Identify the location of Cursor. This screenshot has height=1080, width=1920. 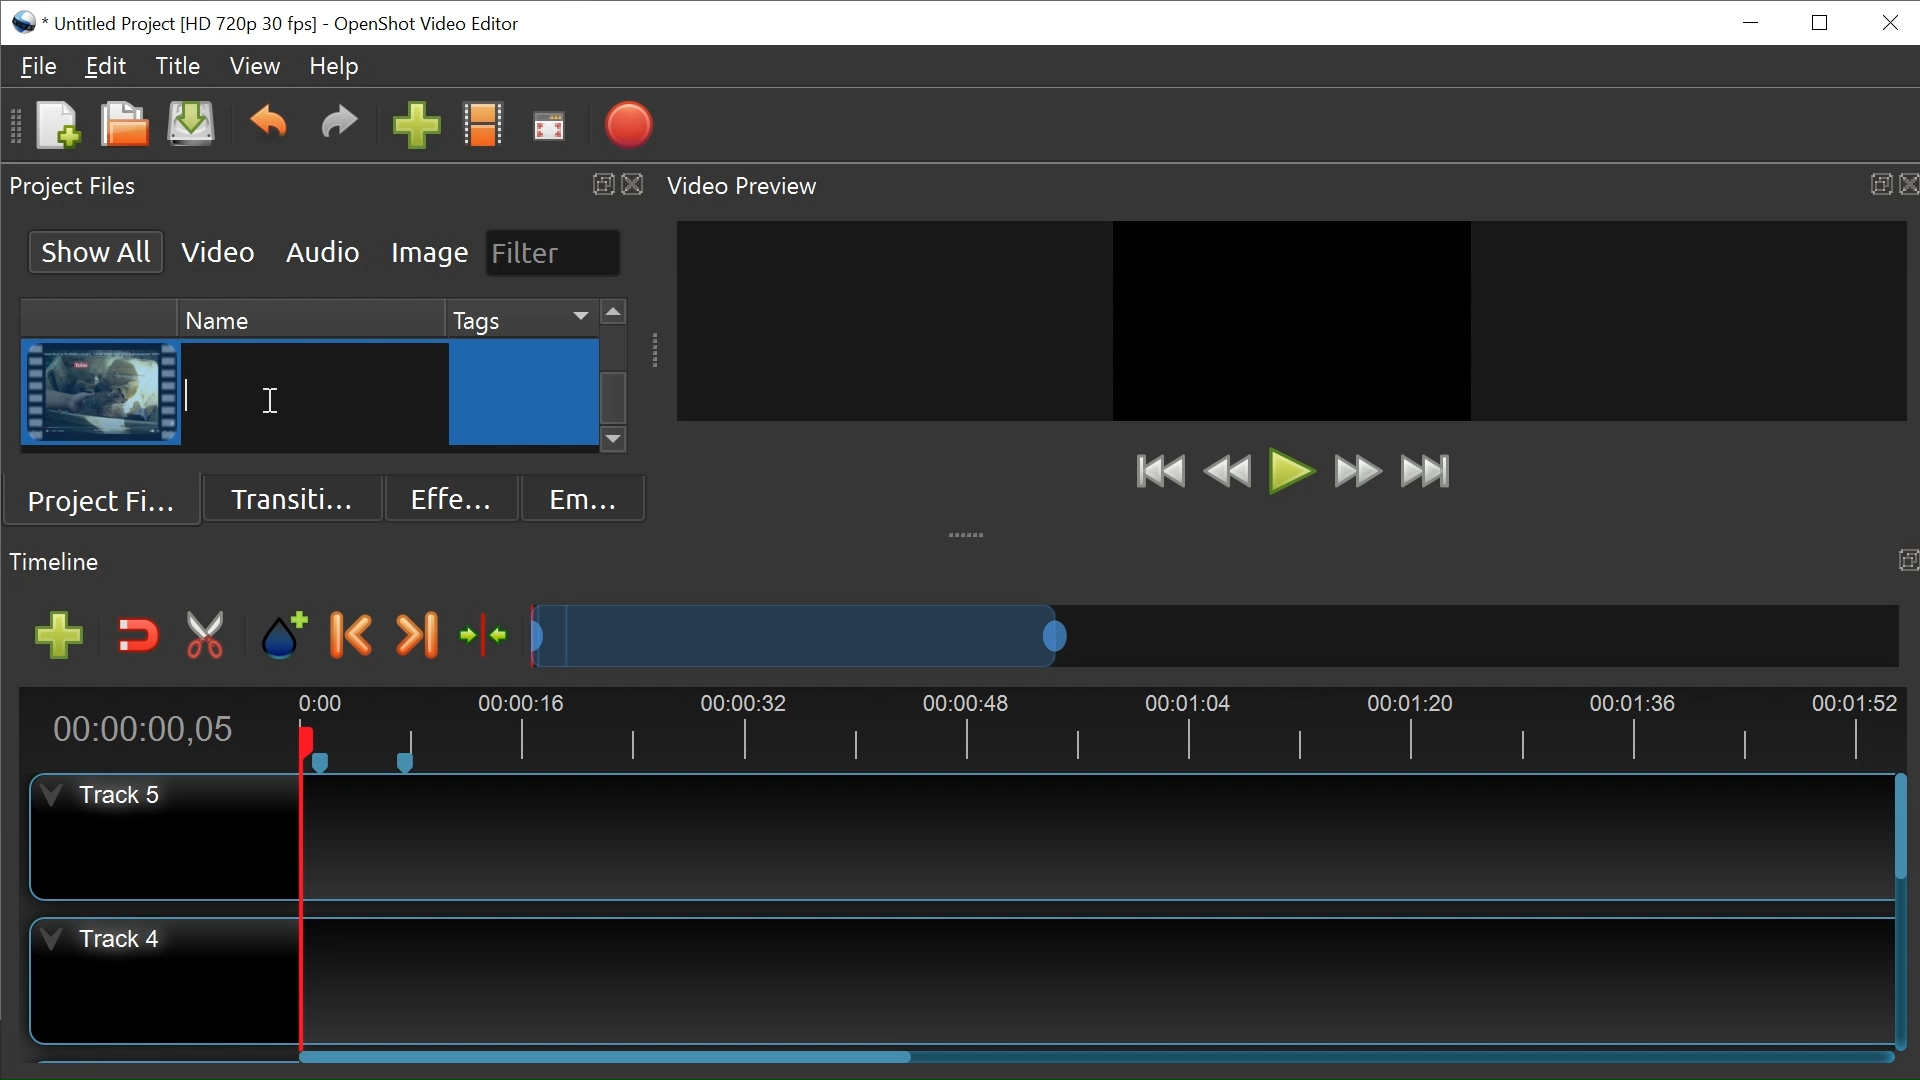
(526, 396).